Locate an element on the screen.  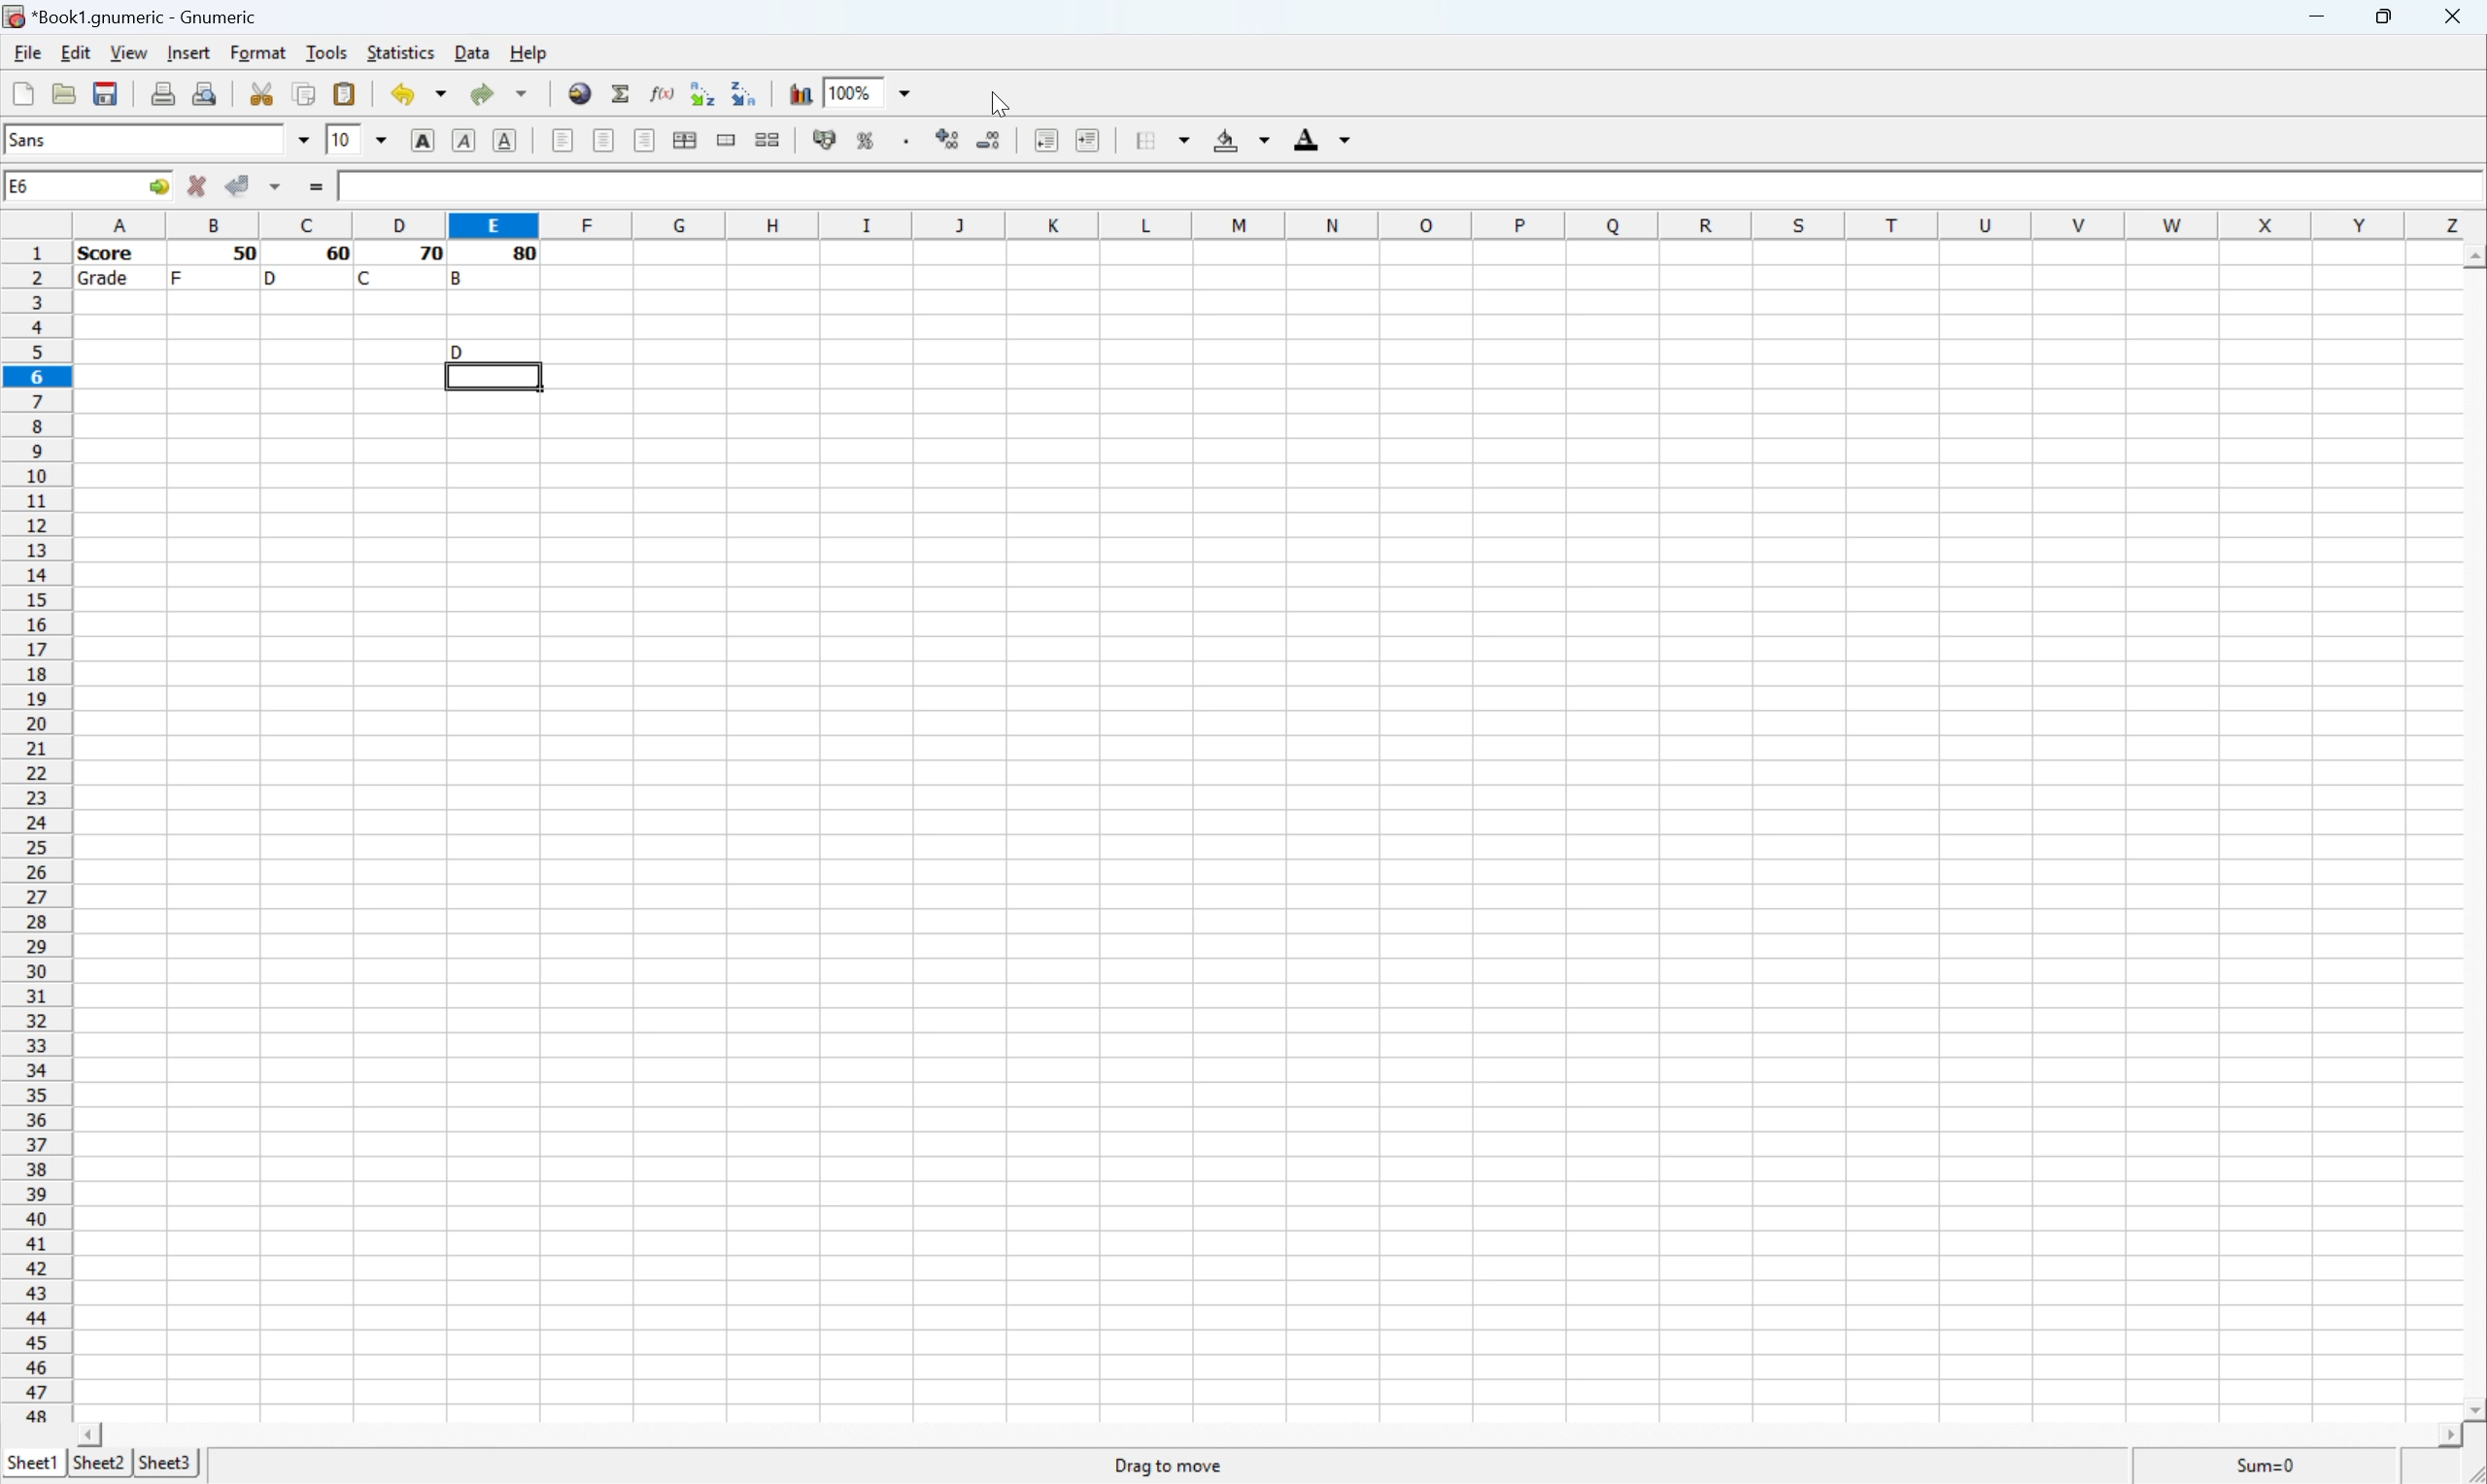
80 is located at coordinates (526, 257).